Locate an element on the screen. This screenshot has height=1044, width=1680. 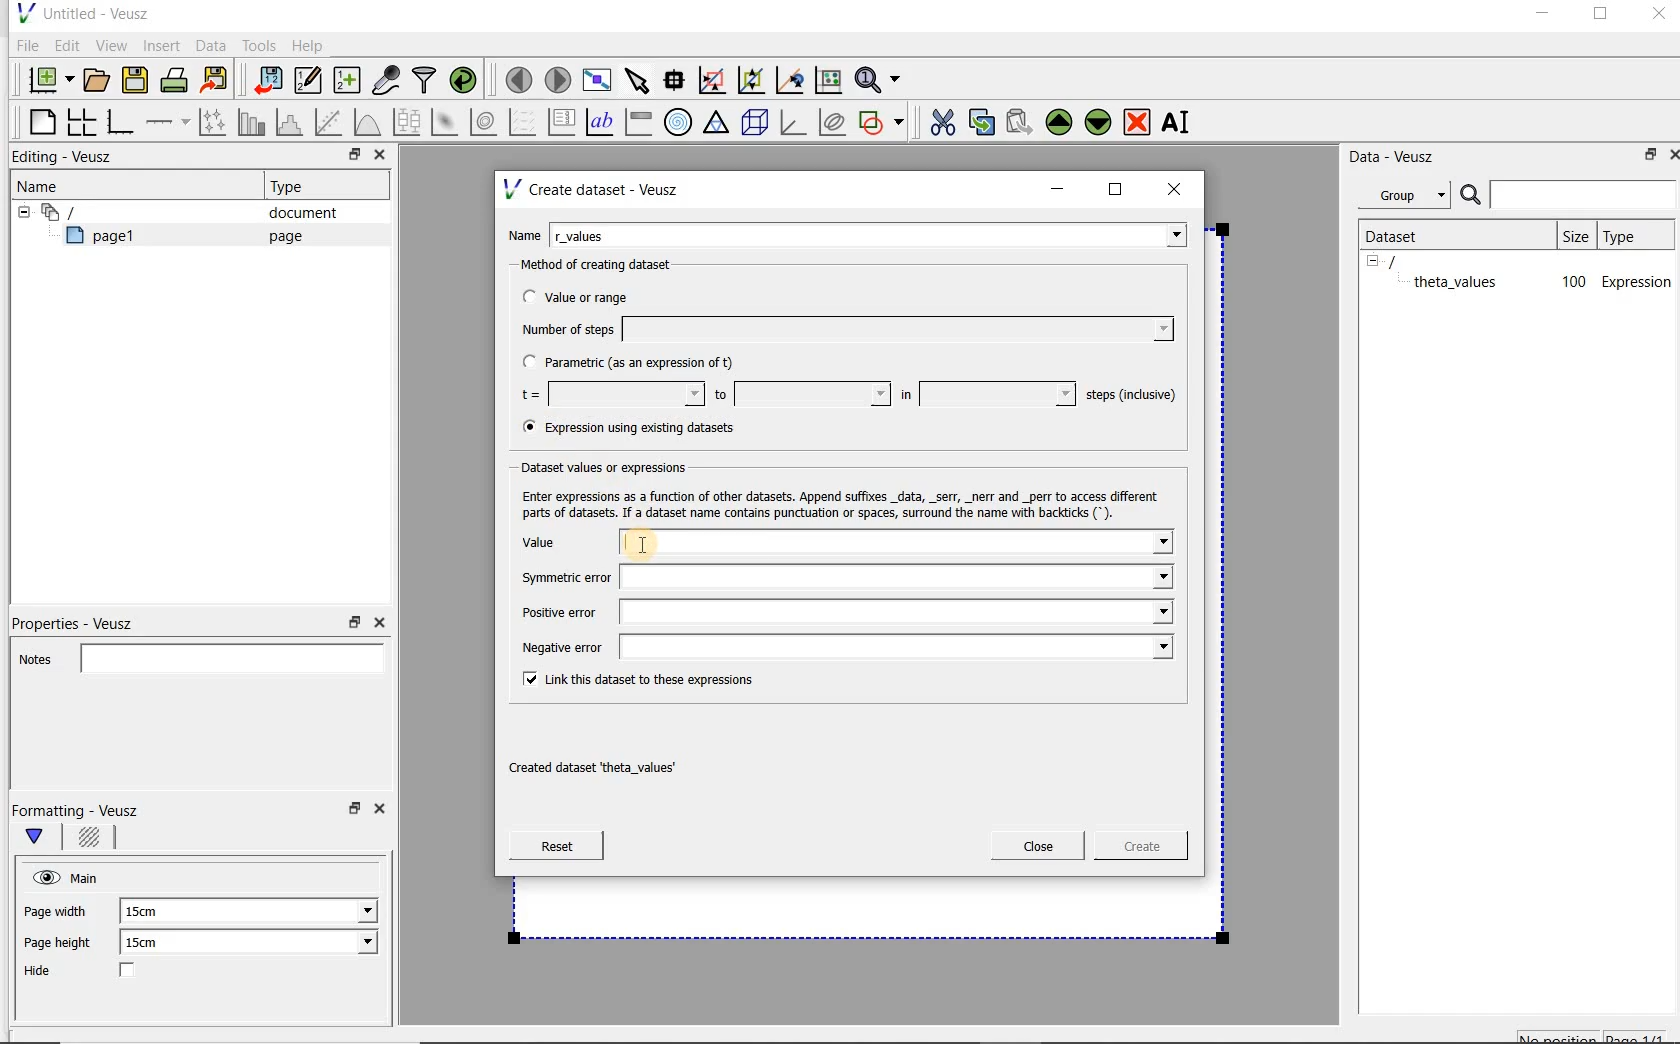
Edit is located at coordinates (66, 45).